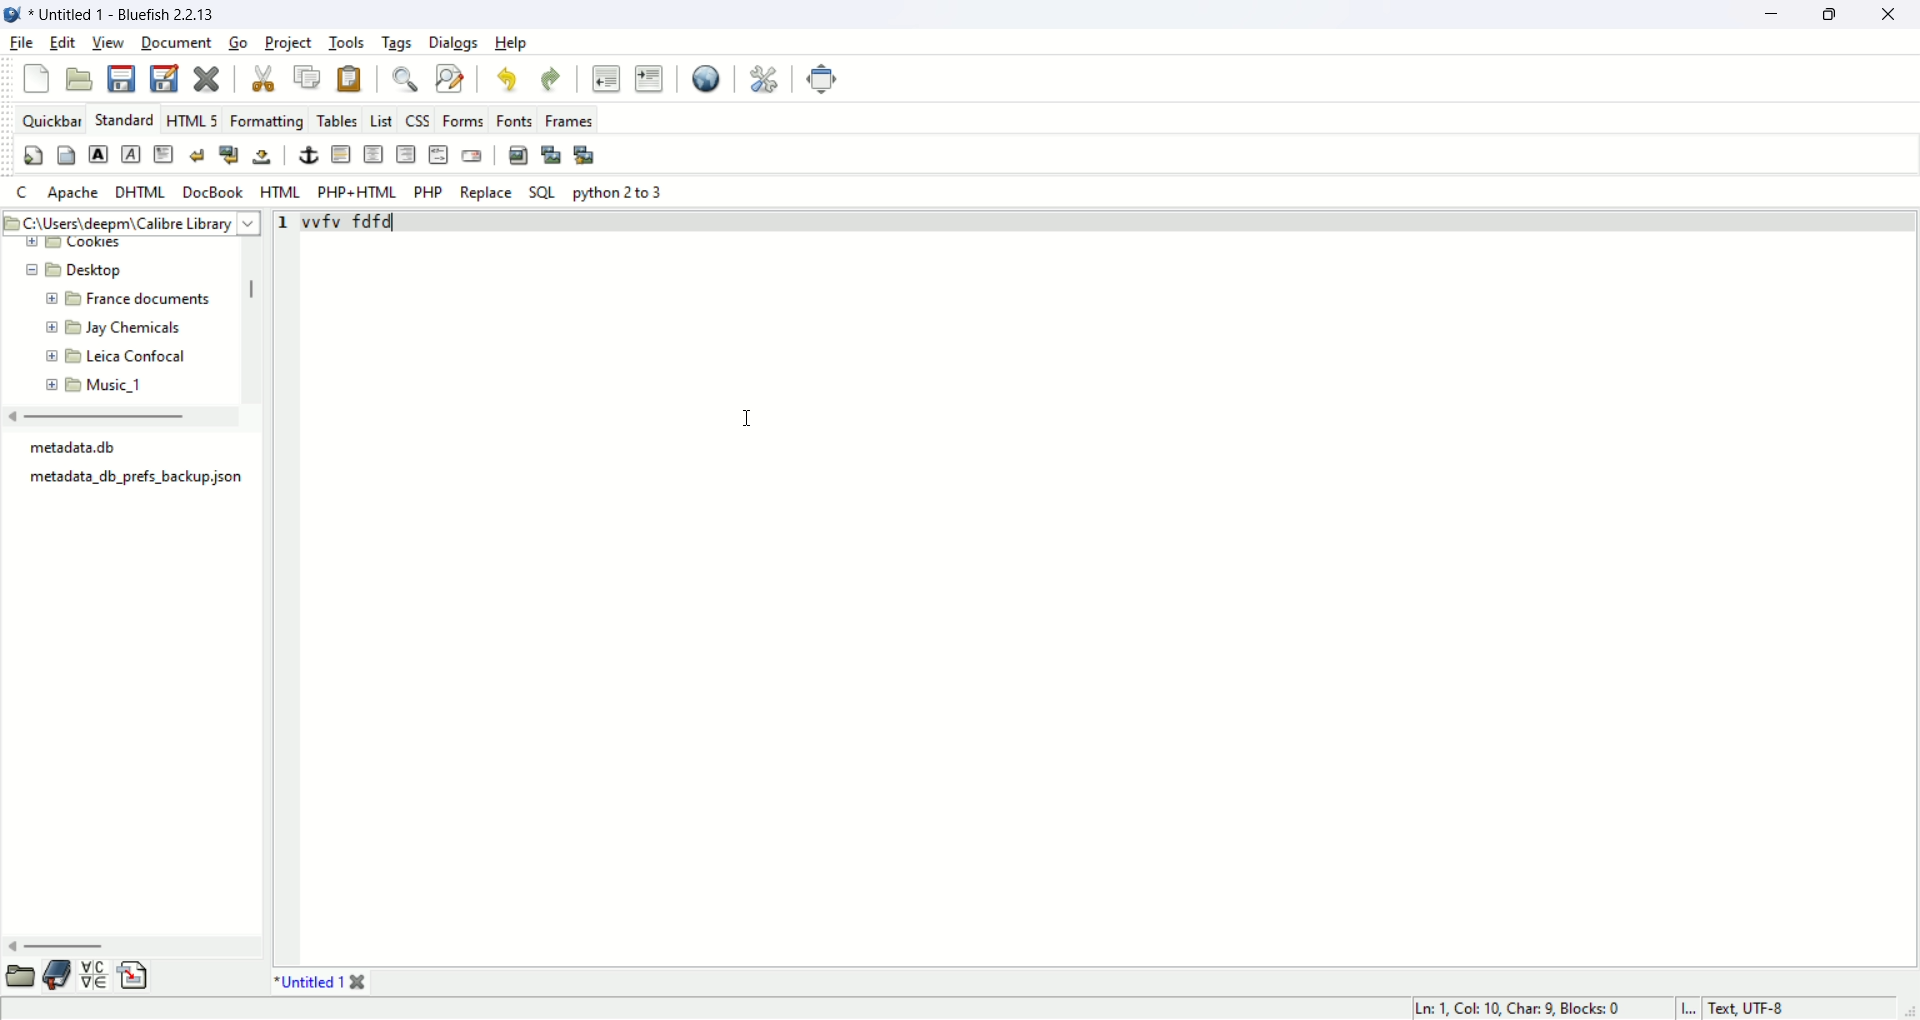 Image resolution: width=1920 pixels, height=1020 pixels. What do you see at coordinates (320, 982) in the screenshot?
I see `*Untitled 1` at bounding box center [320, 982].